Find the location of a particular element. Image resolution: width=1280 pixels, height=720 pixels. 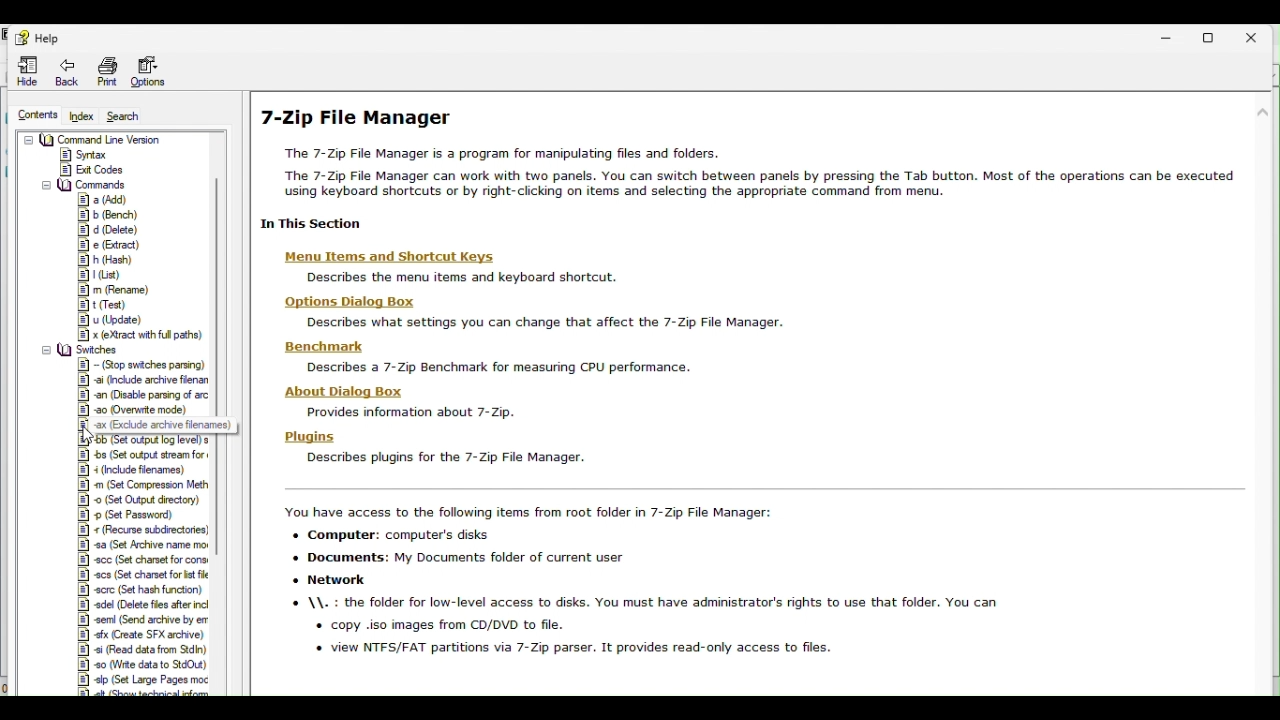

8] ofx Create SFX archive) is located at coordinates (138, 633).